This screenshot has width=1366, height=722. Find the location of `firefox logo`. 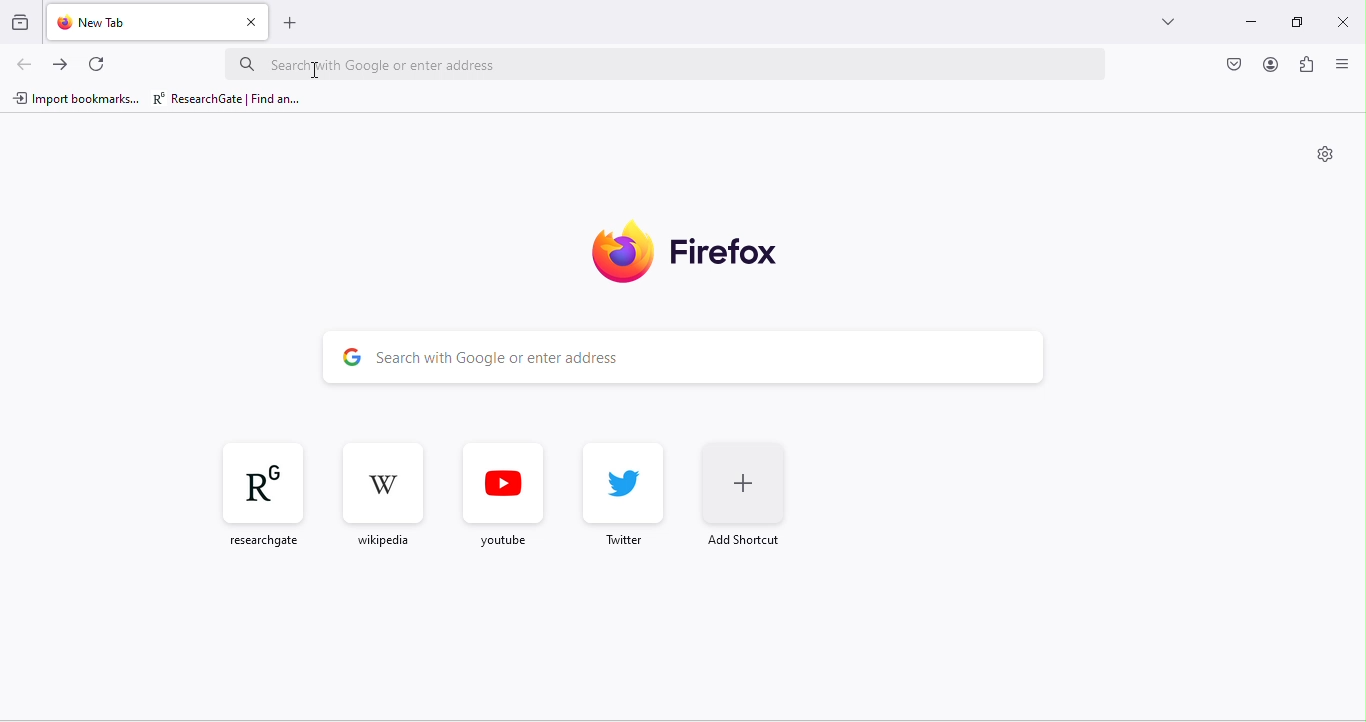

firefox logo is located at coordinates (704, 254).